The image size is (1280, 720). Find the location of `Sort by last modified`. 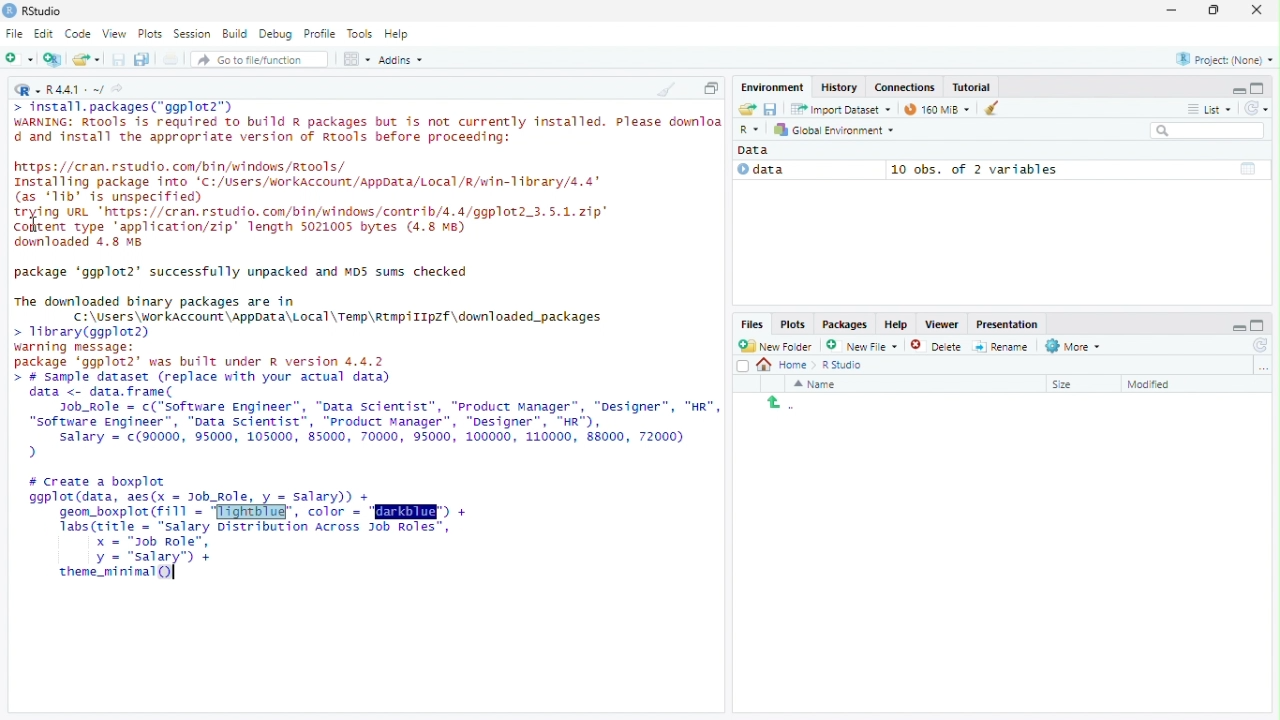

Sort by last modified is located at coordinates (1164, 384).